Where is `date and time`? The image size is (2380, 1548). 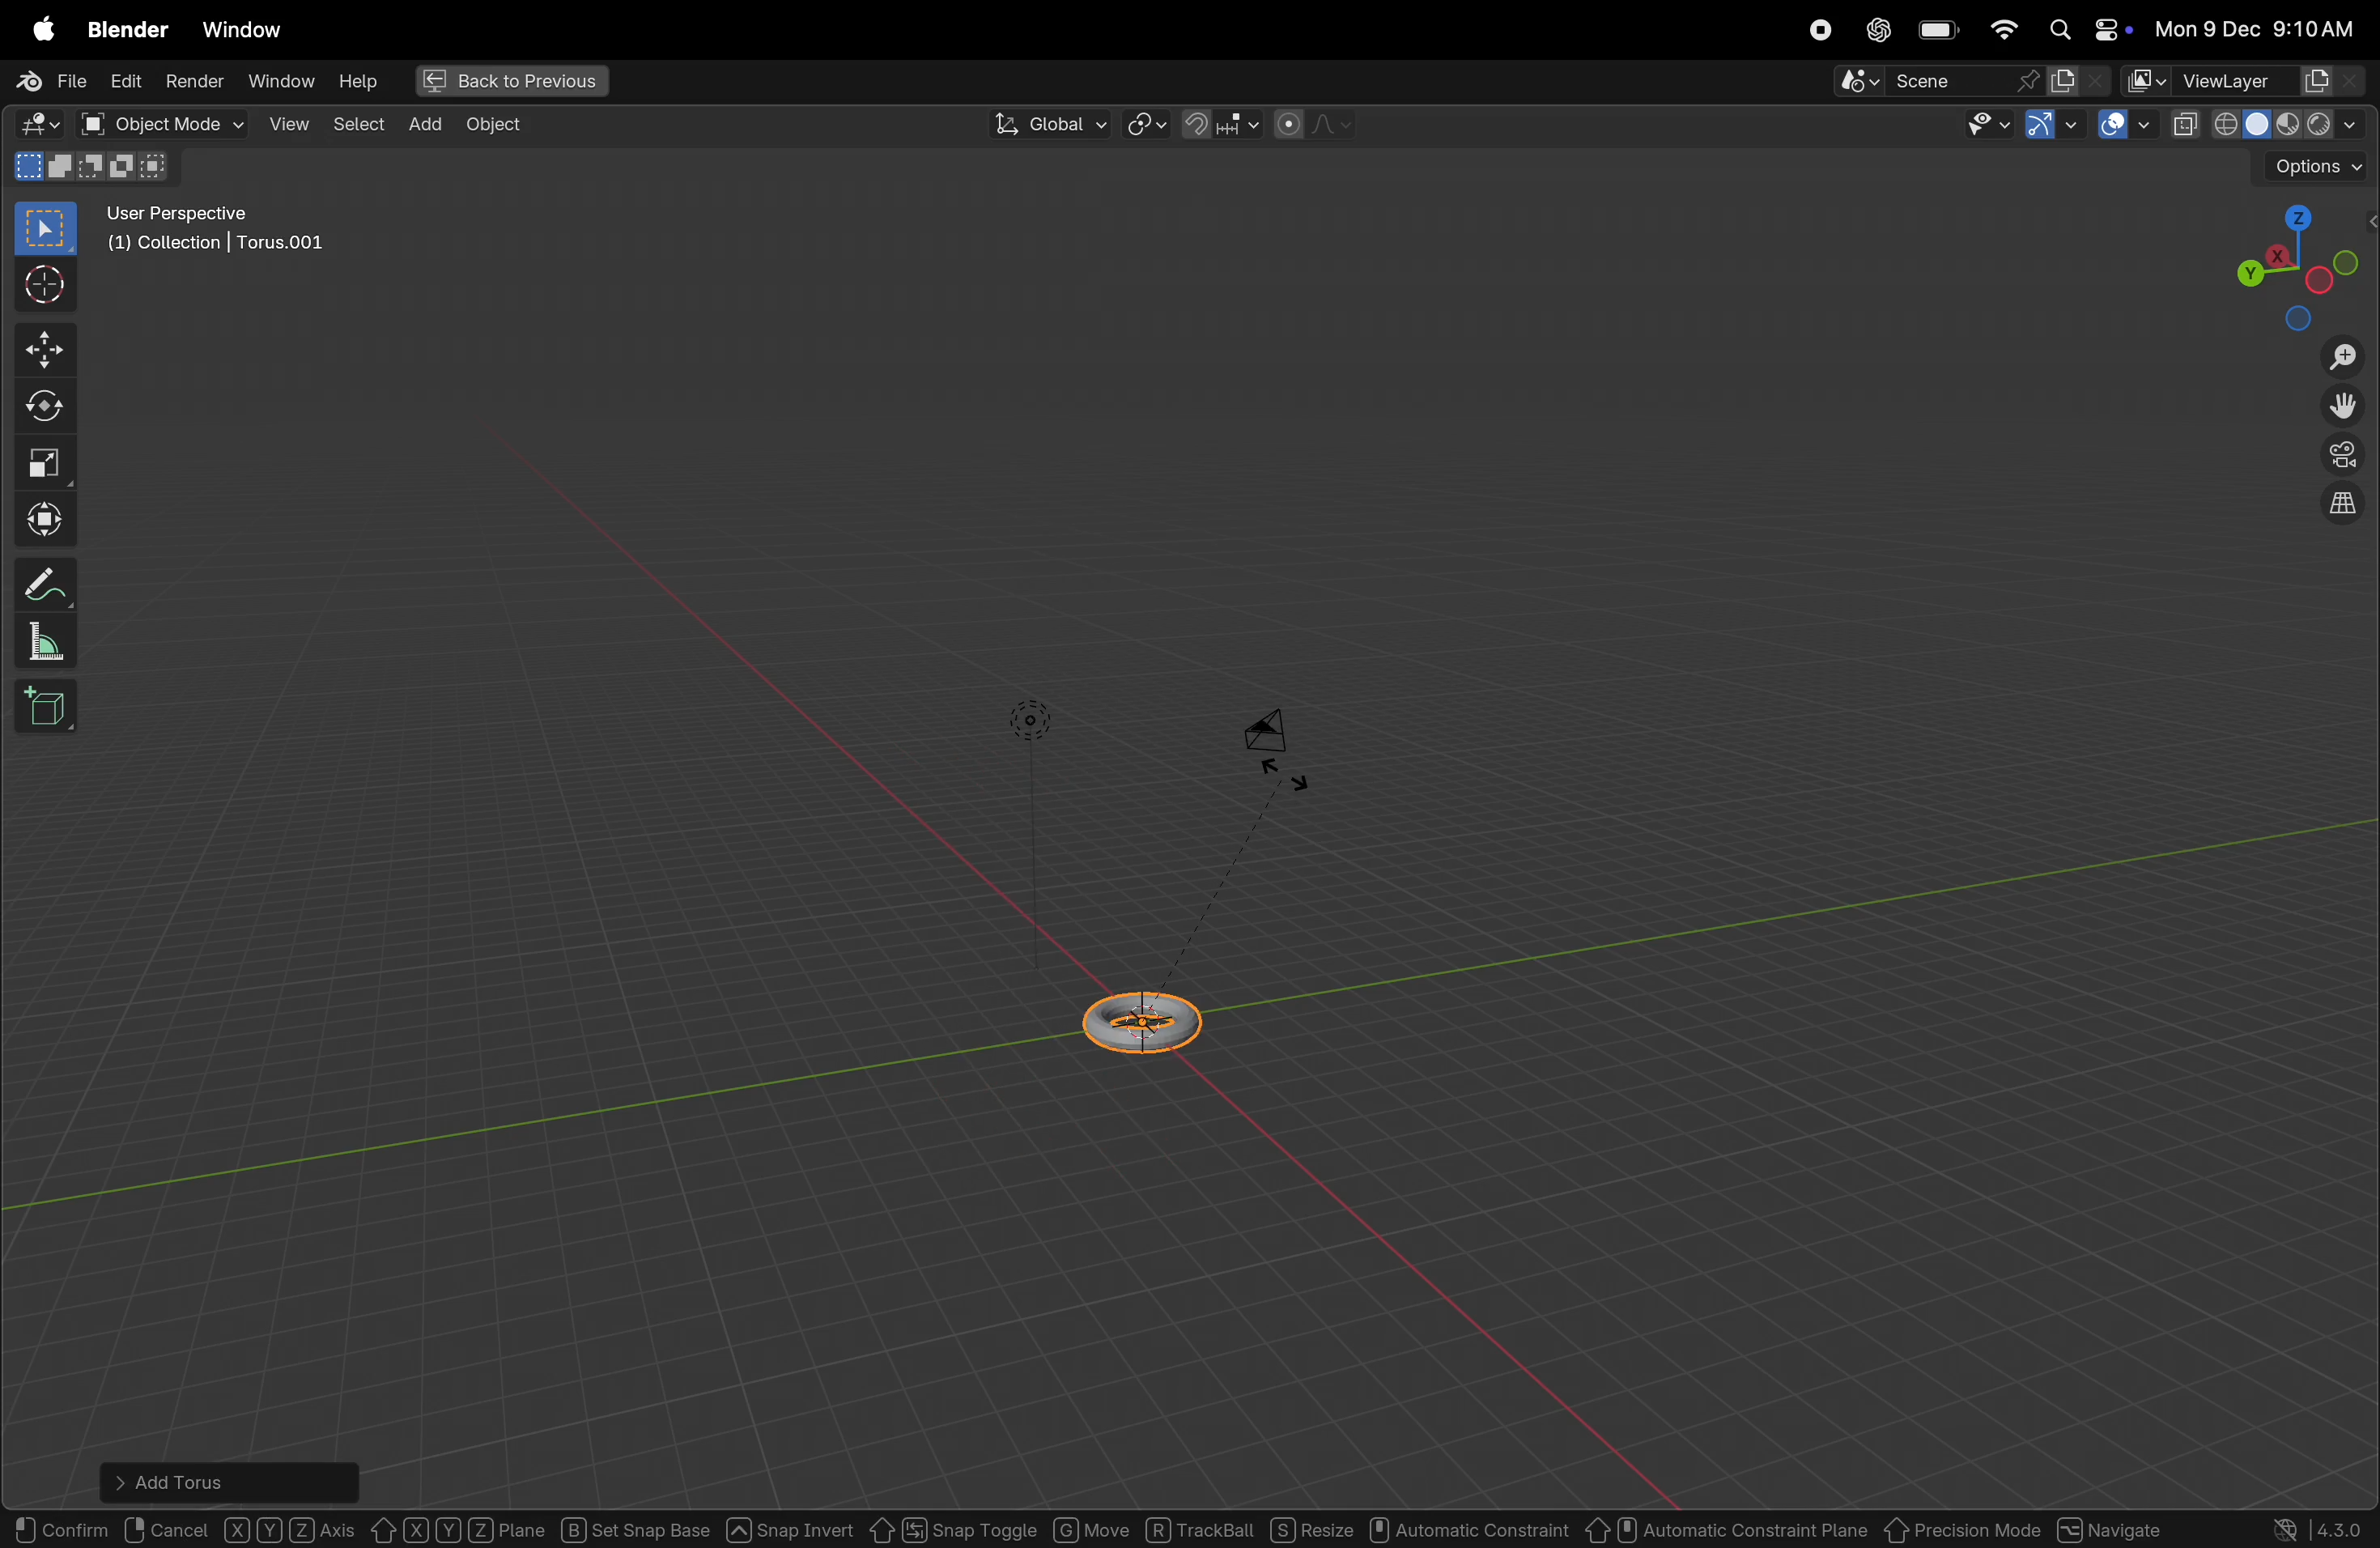 date and time is located at coordinates (2262, 28).